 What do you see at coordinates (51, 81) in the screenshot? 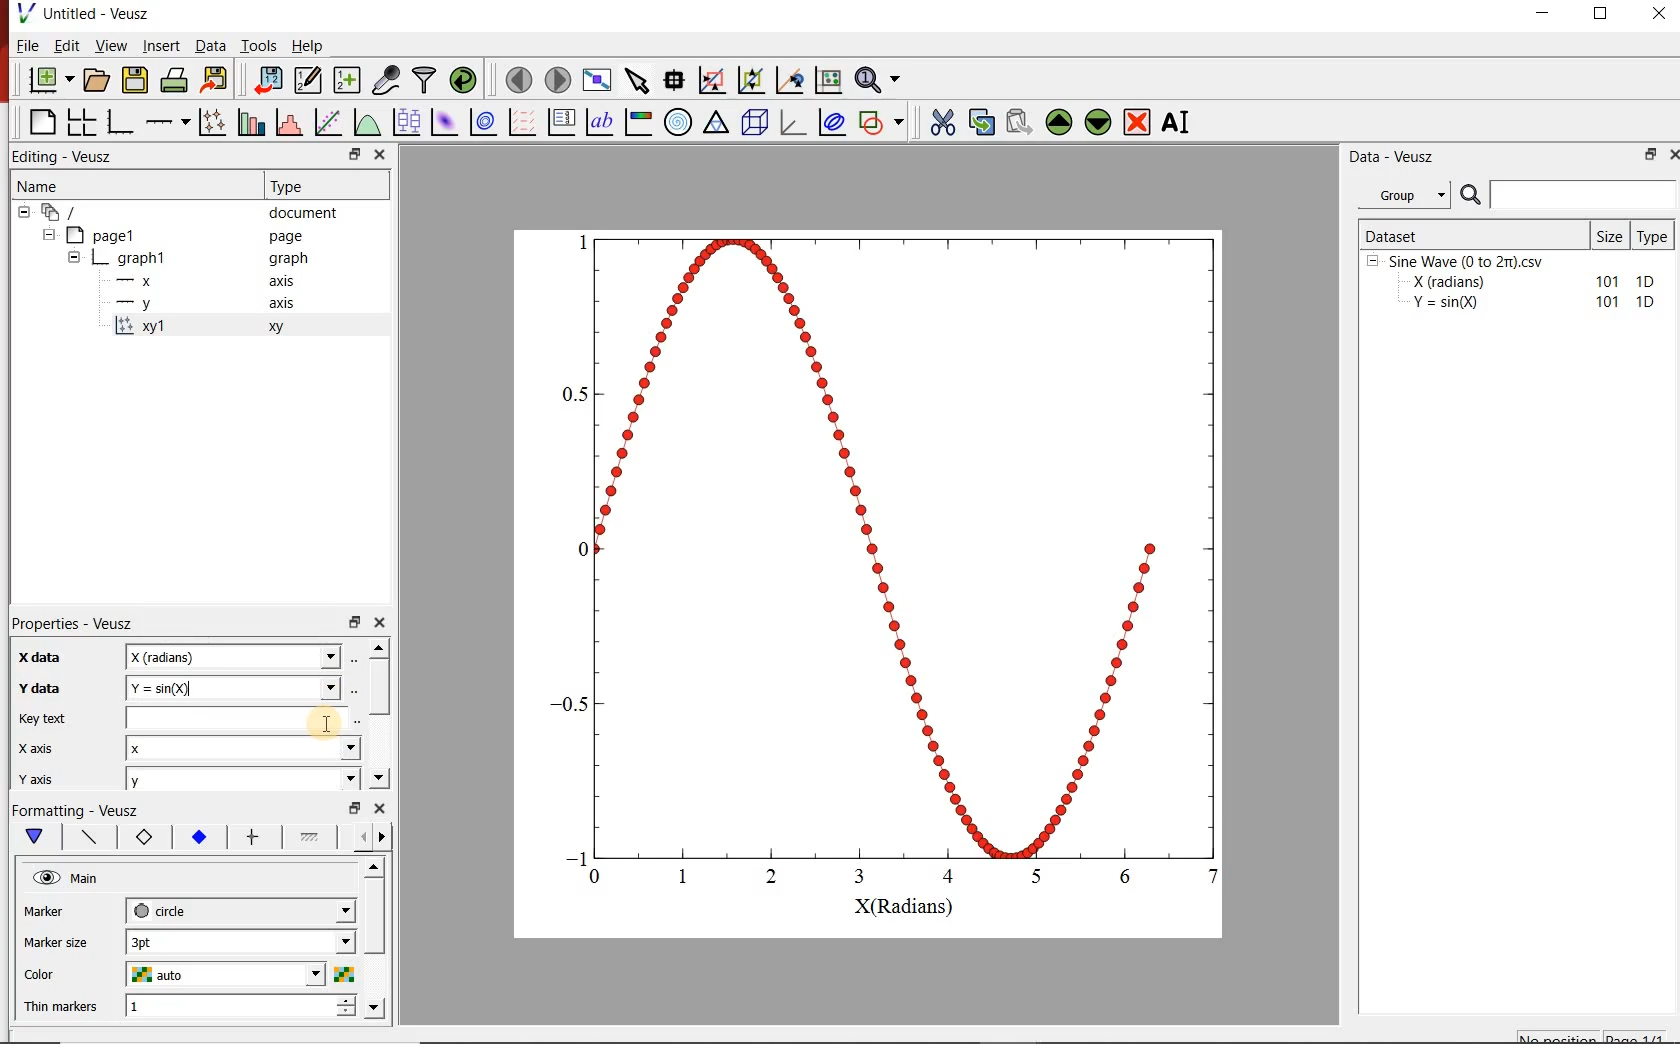
I see `new document` at bounding box center [51, 81].